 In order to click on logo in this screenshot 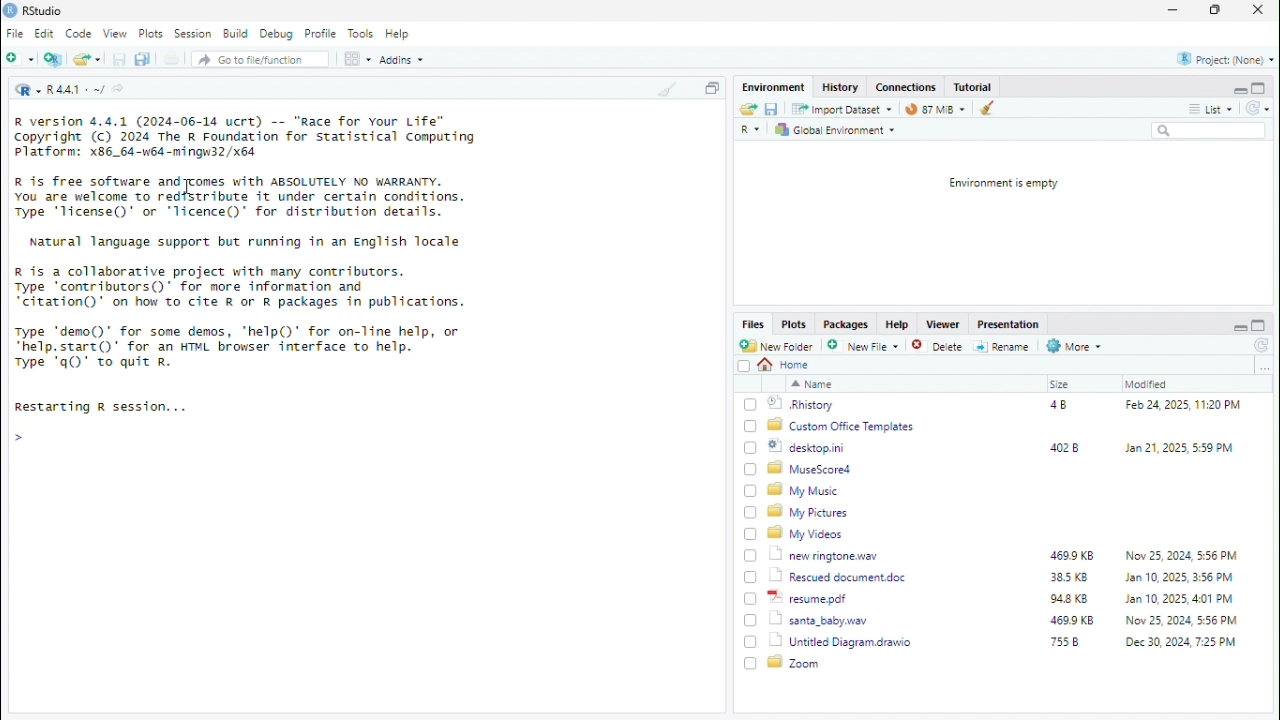, I will do `click(11, 11)`.